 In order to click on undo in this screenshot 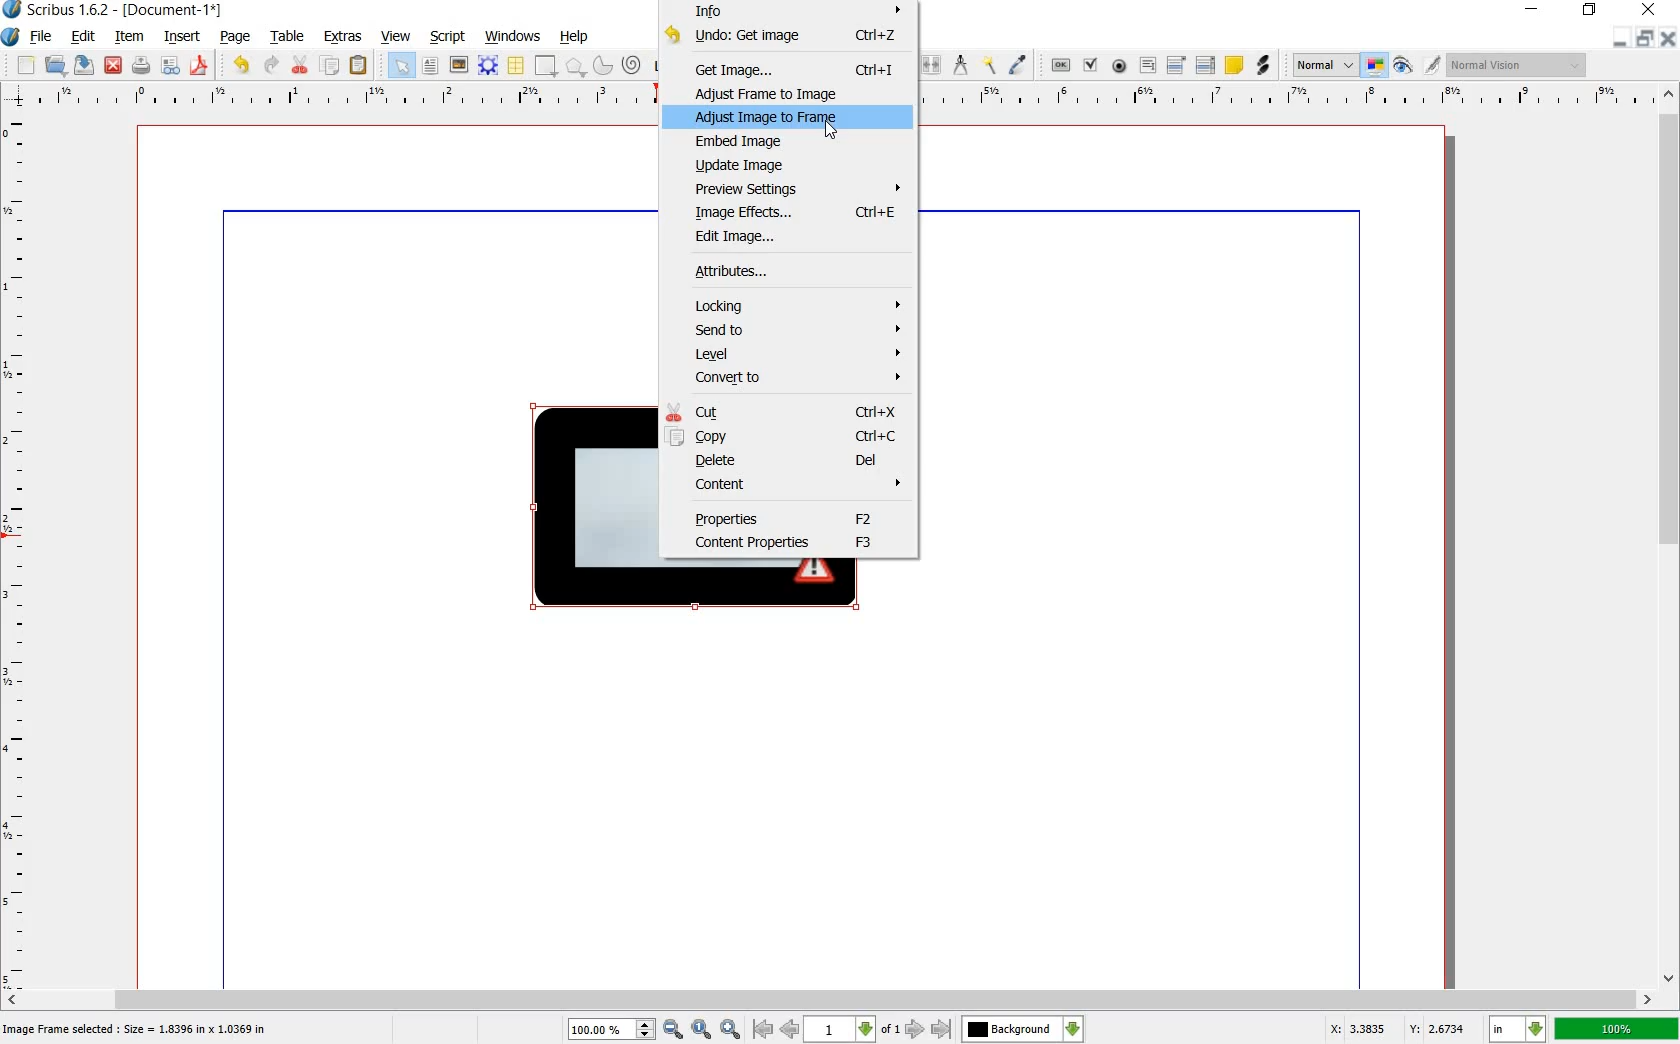, I will do `click(242, 64)`.